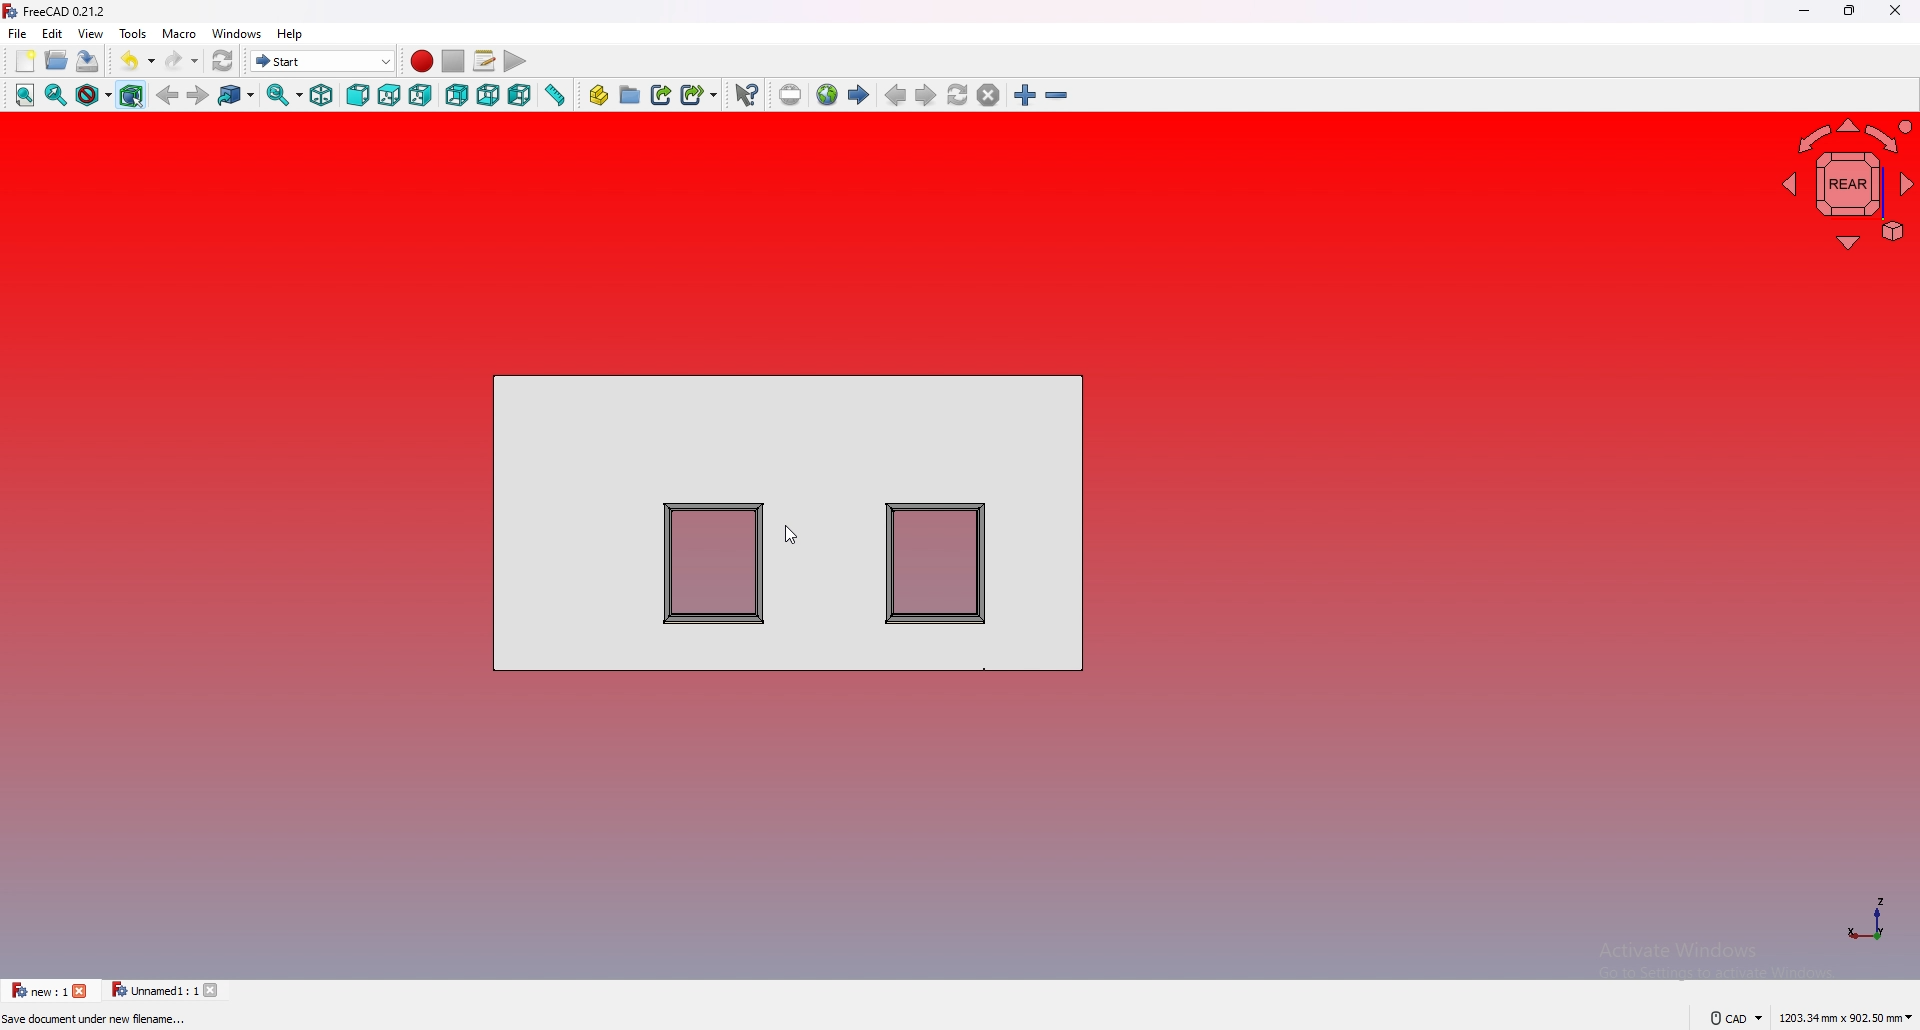 This screenshot has height=1030, width=1920. What do you see at coordinates (458, 96) in the screenshot?
I see `back` at bounding box center [458, 96].